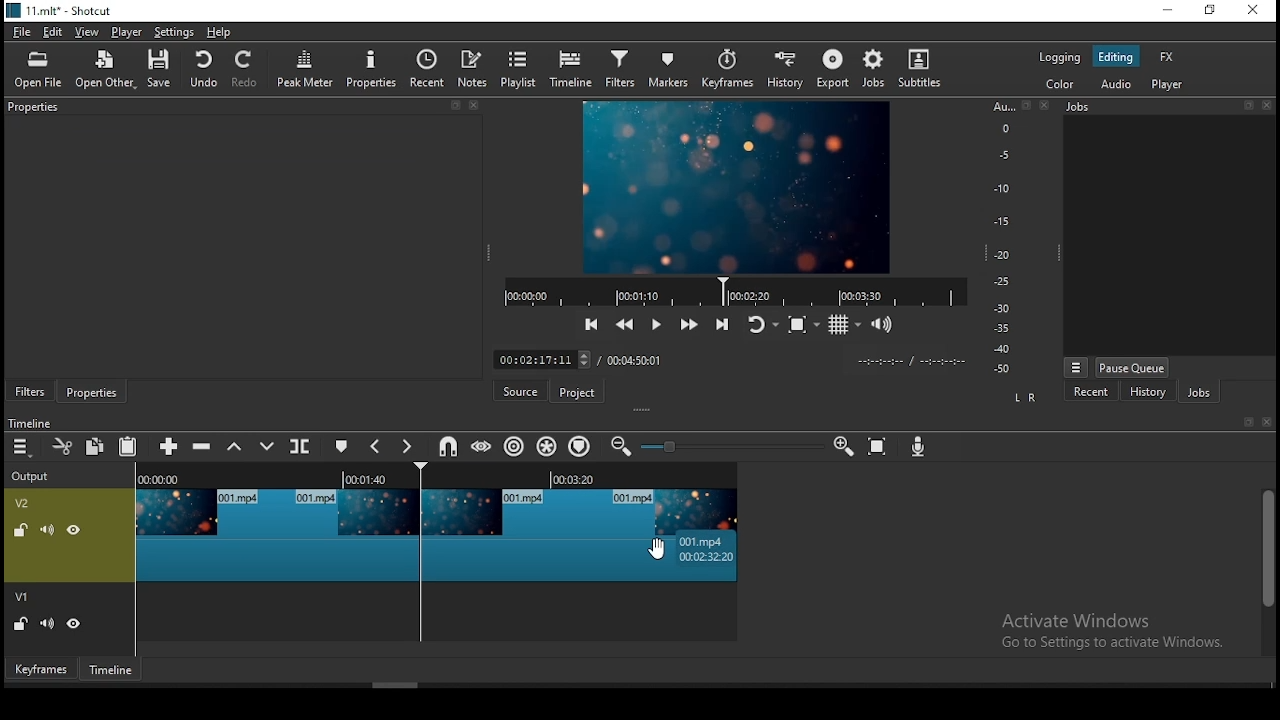 The image size is (1280, 720). I want to click on show volume control, so click(883, 327).